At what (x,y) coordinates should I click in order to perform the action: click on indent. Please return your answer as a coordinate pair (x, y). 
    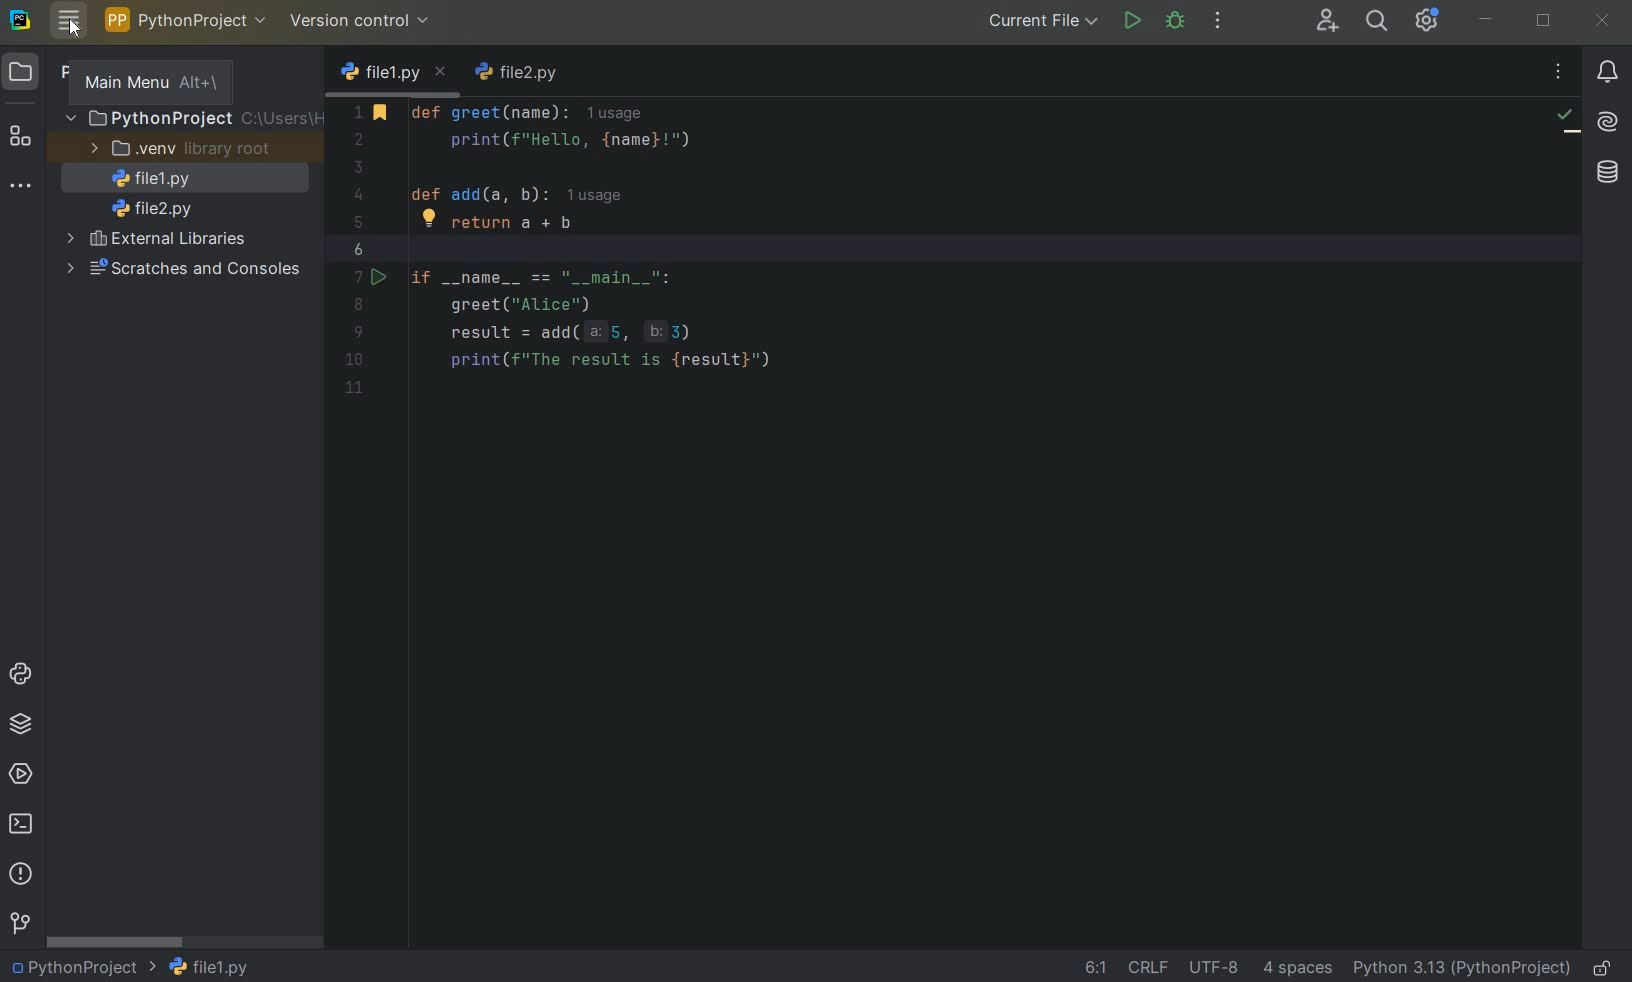
    Looking at the image, I should click on (1300, 968).